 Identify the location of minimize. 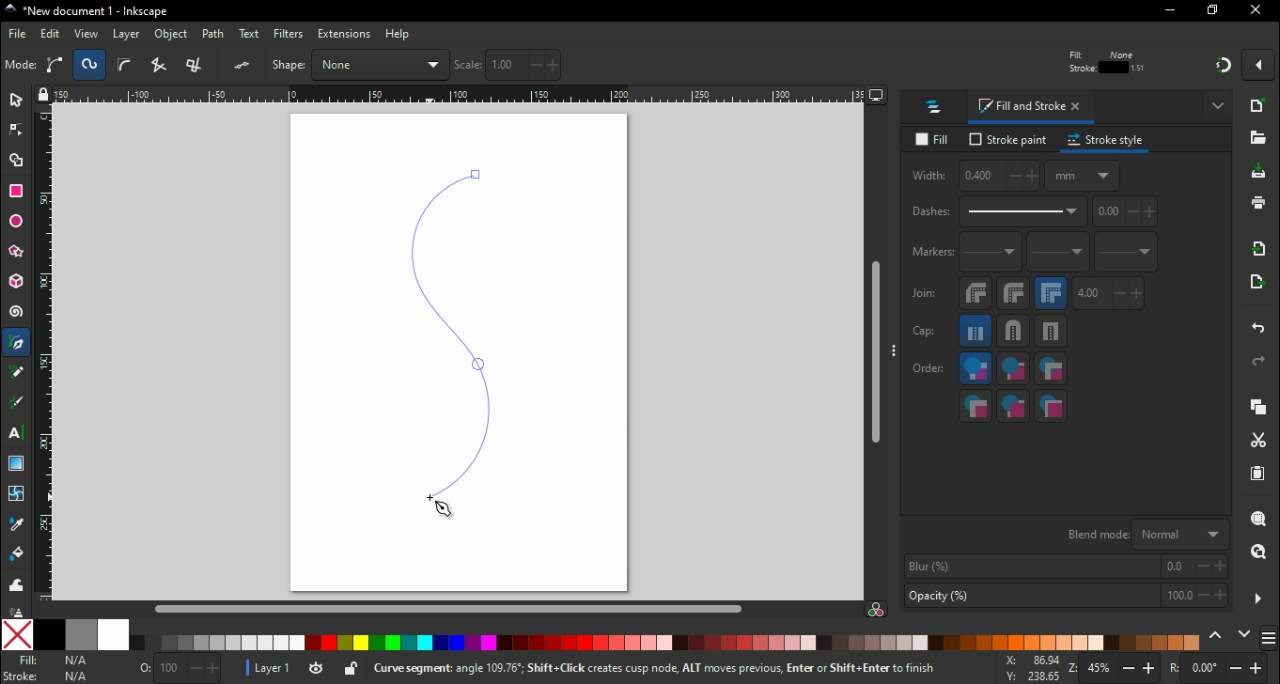
(1169, 11).